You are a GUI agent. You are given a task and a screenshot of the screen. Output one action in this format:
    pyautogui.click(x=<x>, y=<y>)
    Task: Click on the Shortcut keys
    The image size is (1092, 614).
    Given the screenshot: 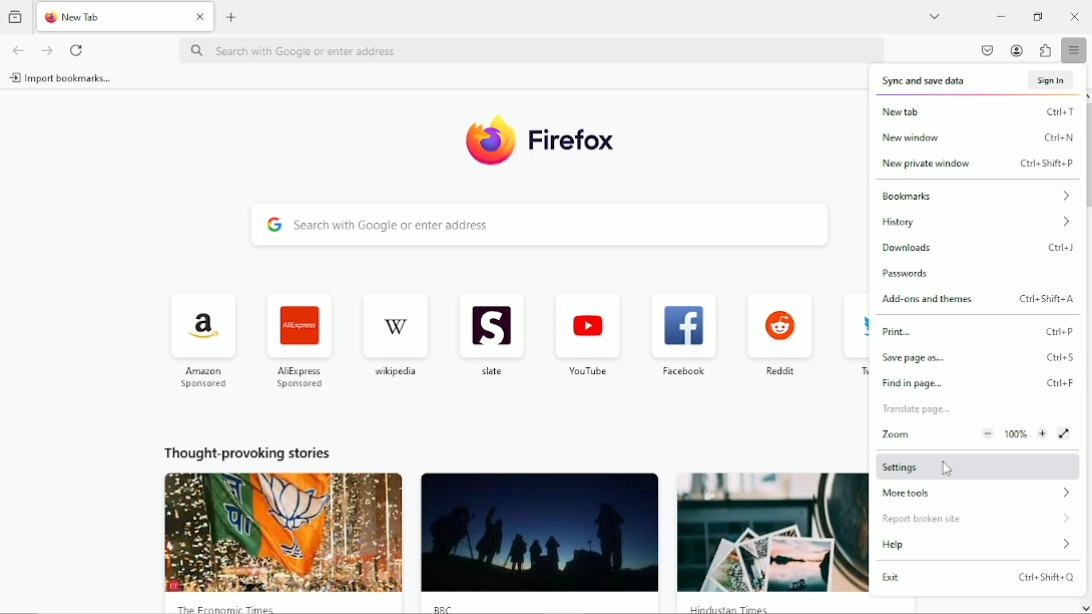 What is the action you would take?
    pyautogui.click(x=1064, y=246)
    